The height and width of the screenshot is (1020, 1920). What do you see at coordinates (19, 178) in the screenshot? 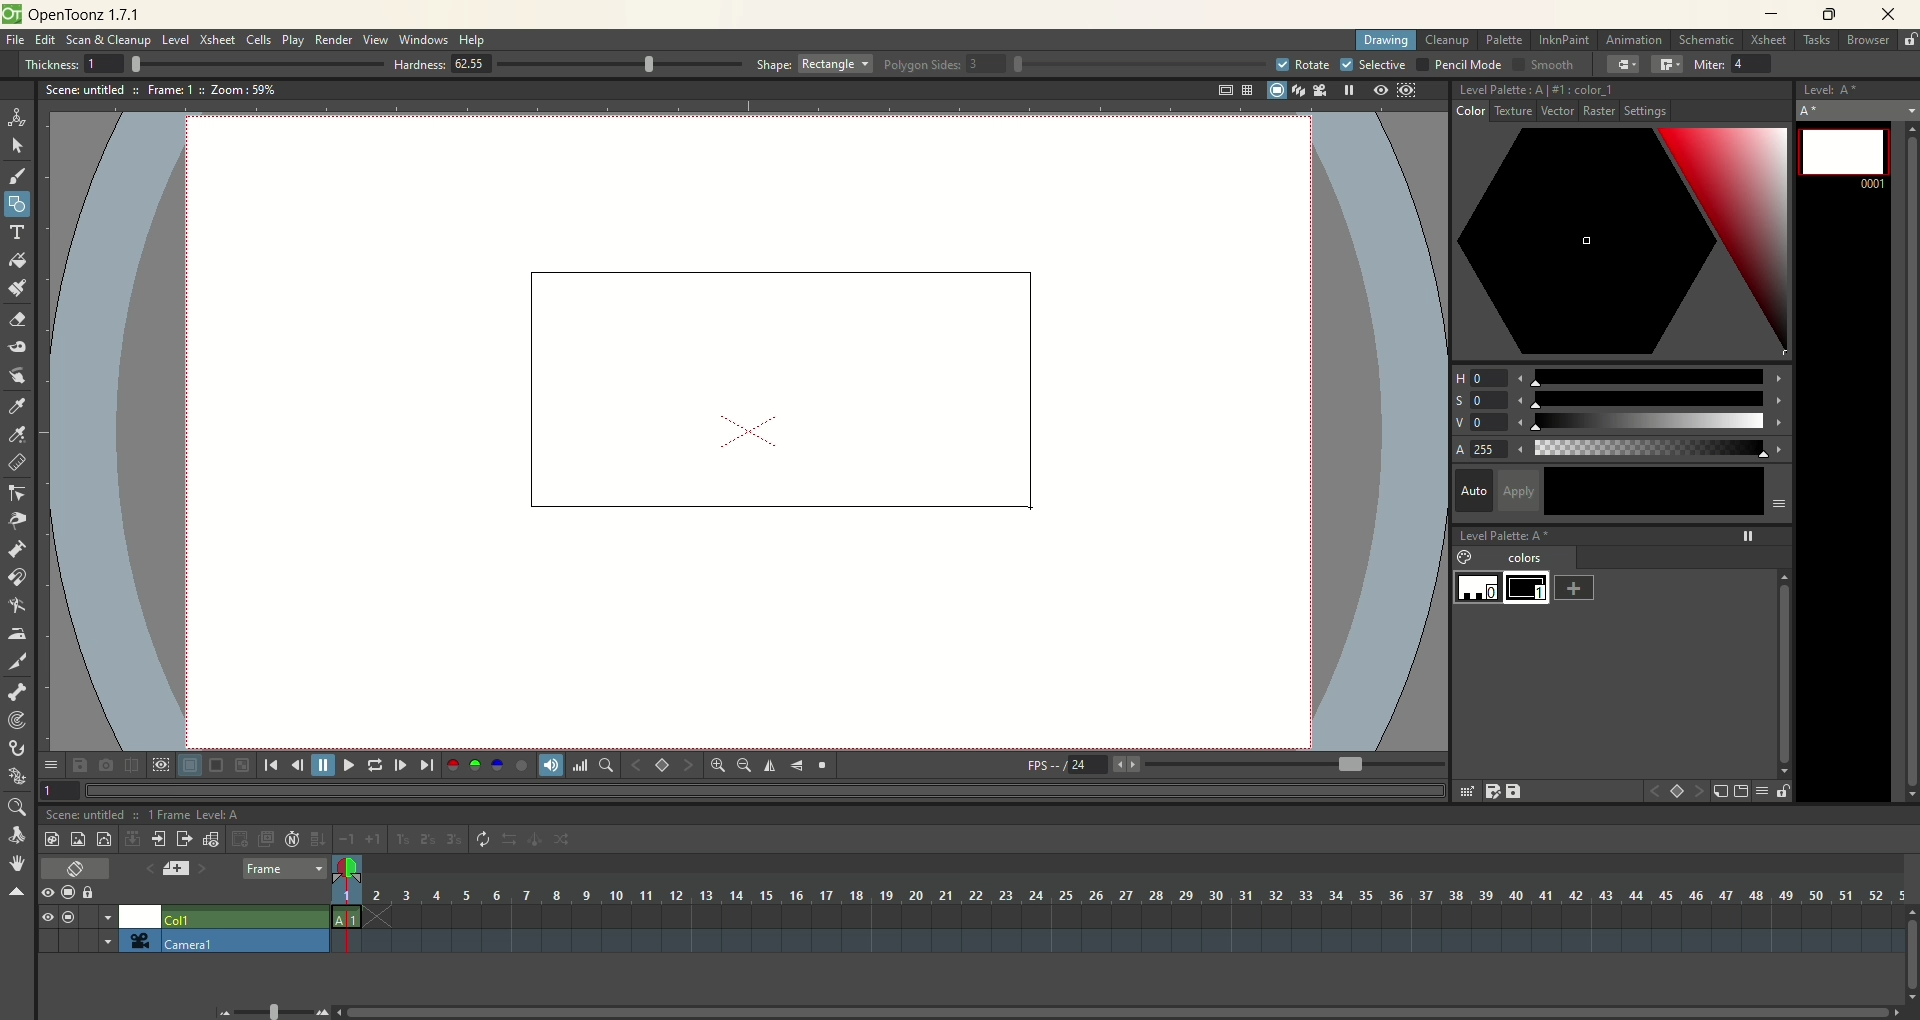
I see `brush tool` at bounding box center [19, 178].